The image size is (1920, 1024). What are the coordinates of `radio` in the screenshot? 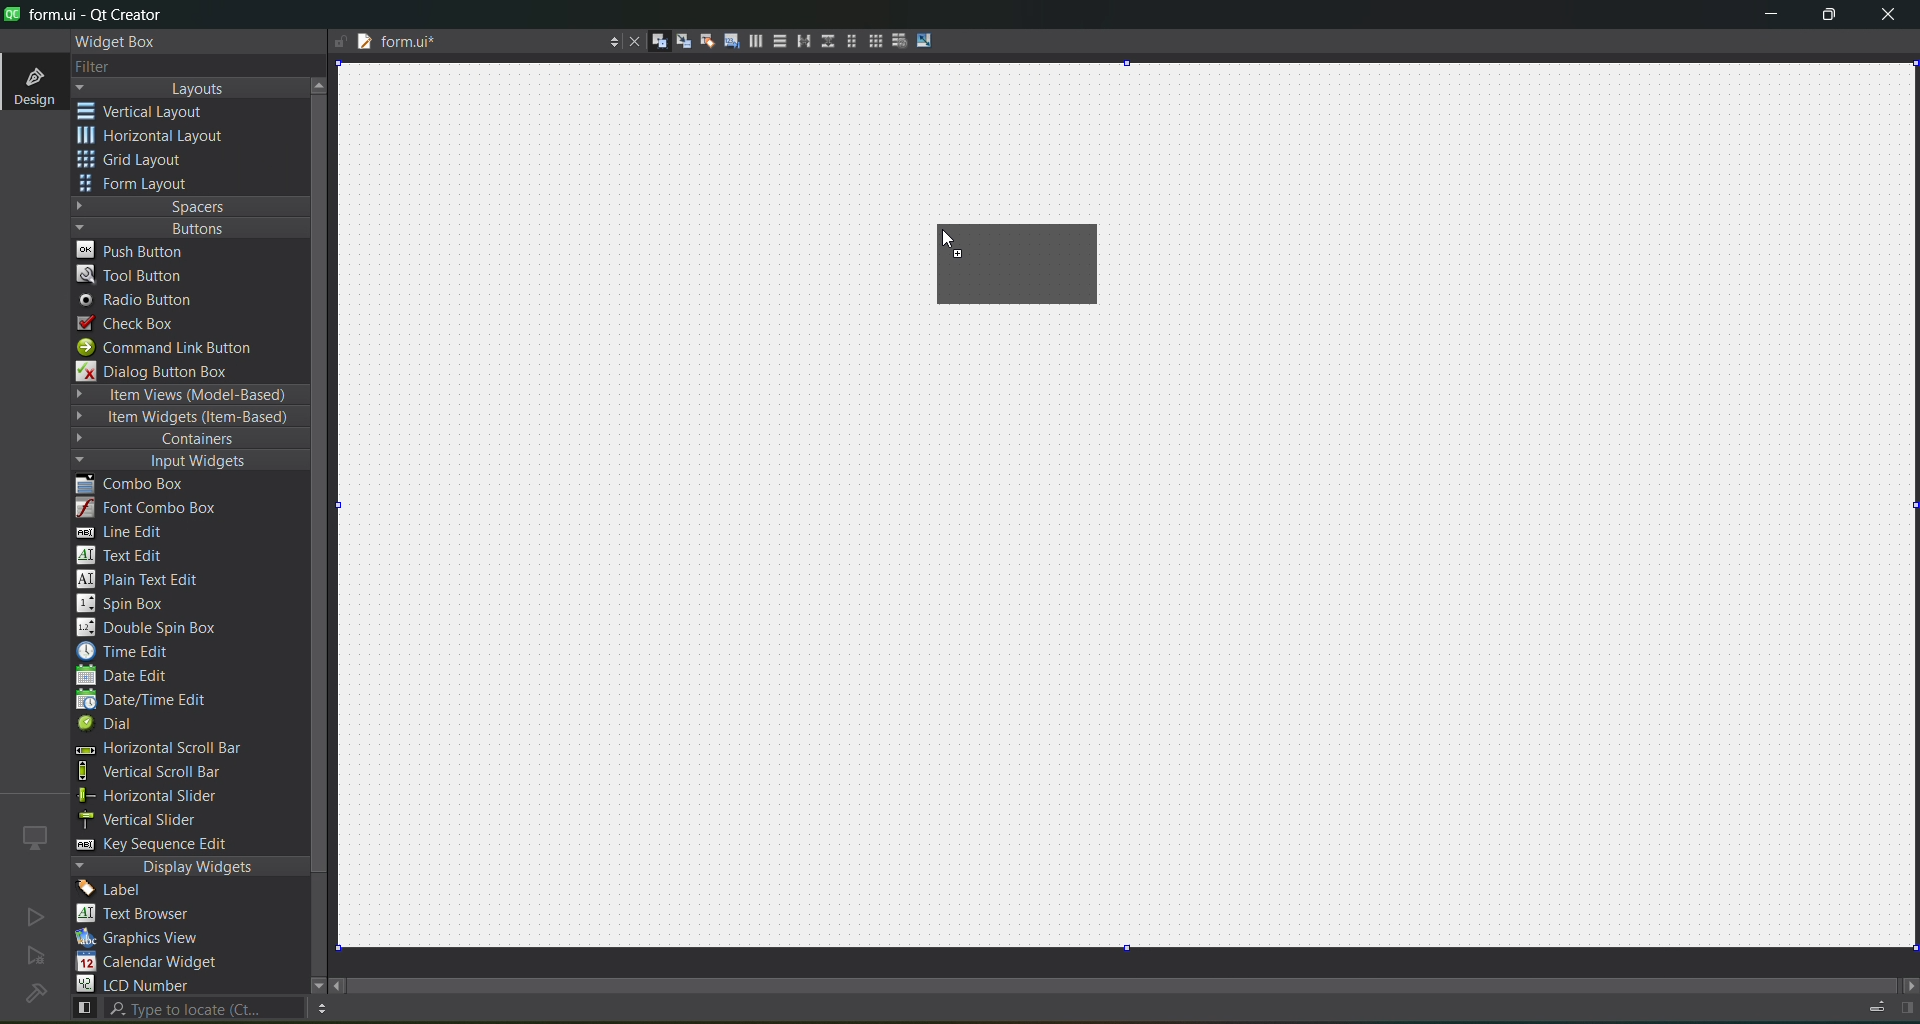 It's located at (142, 301).